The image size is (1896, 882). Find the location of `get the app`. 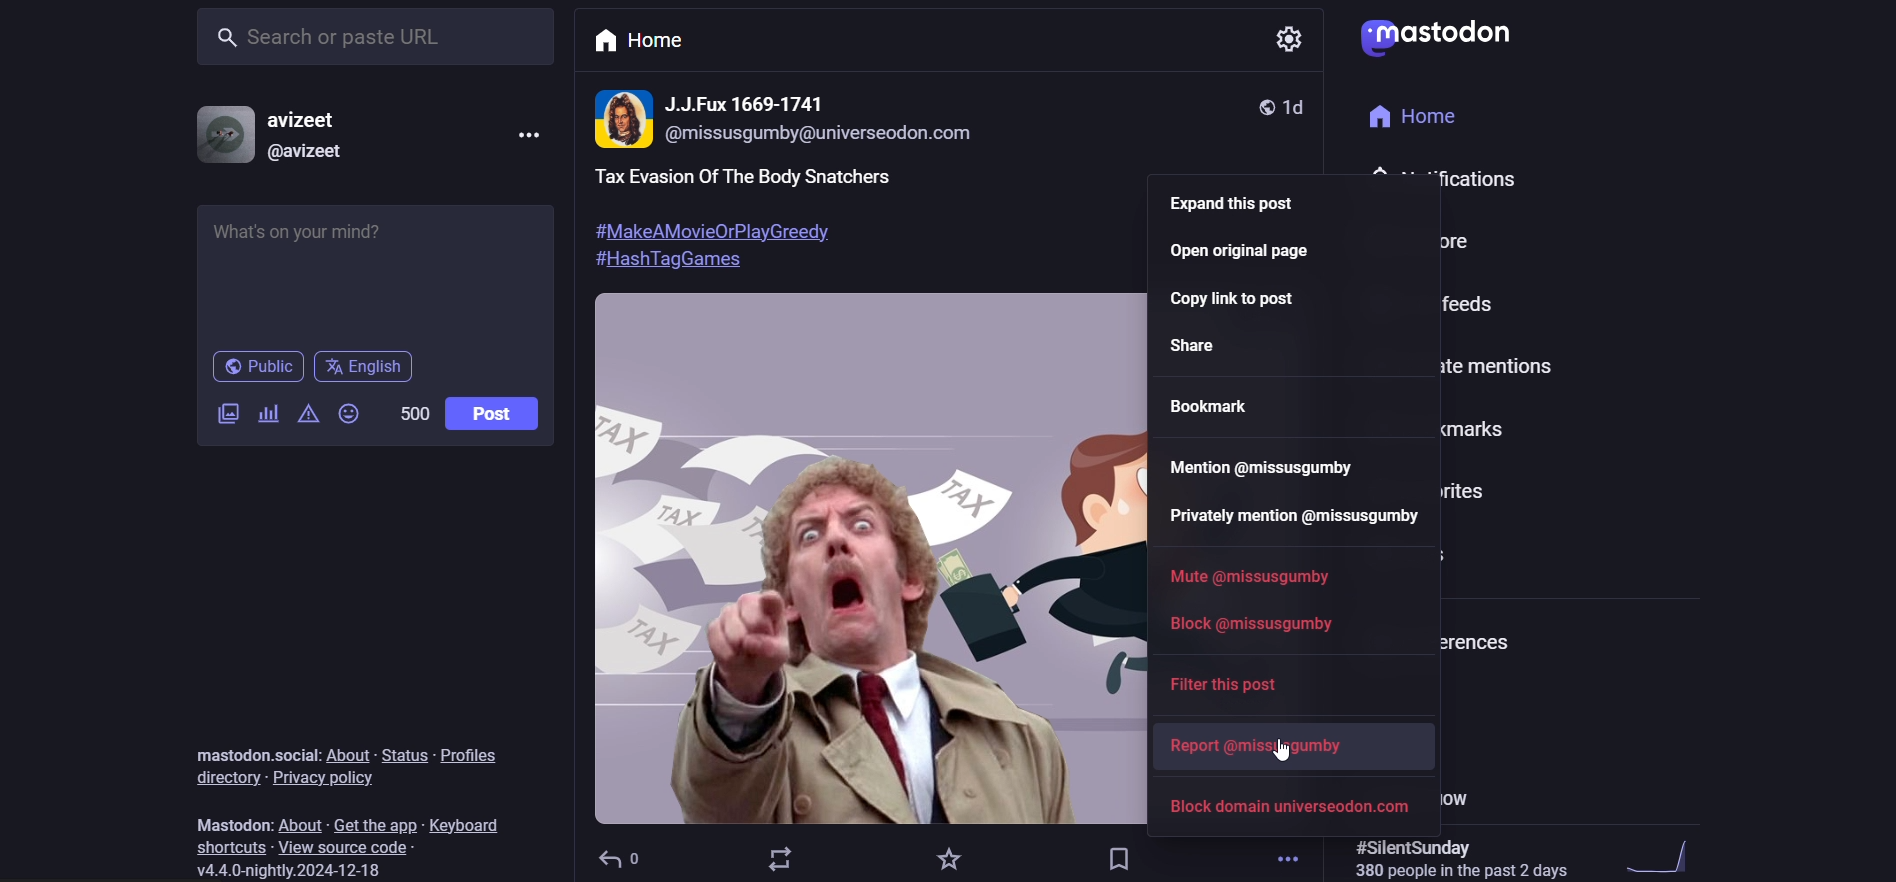

get the app is located at coordinates (373, 823).